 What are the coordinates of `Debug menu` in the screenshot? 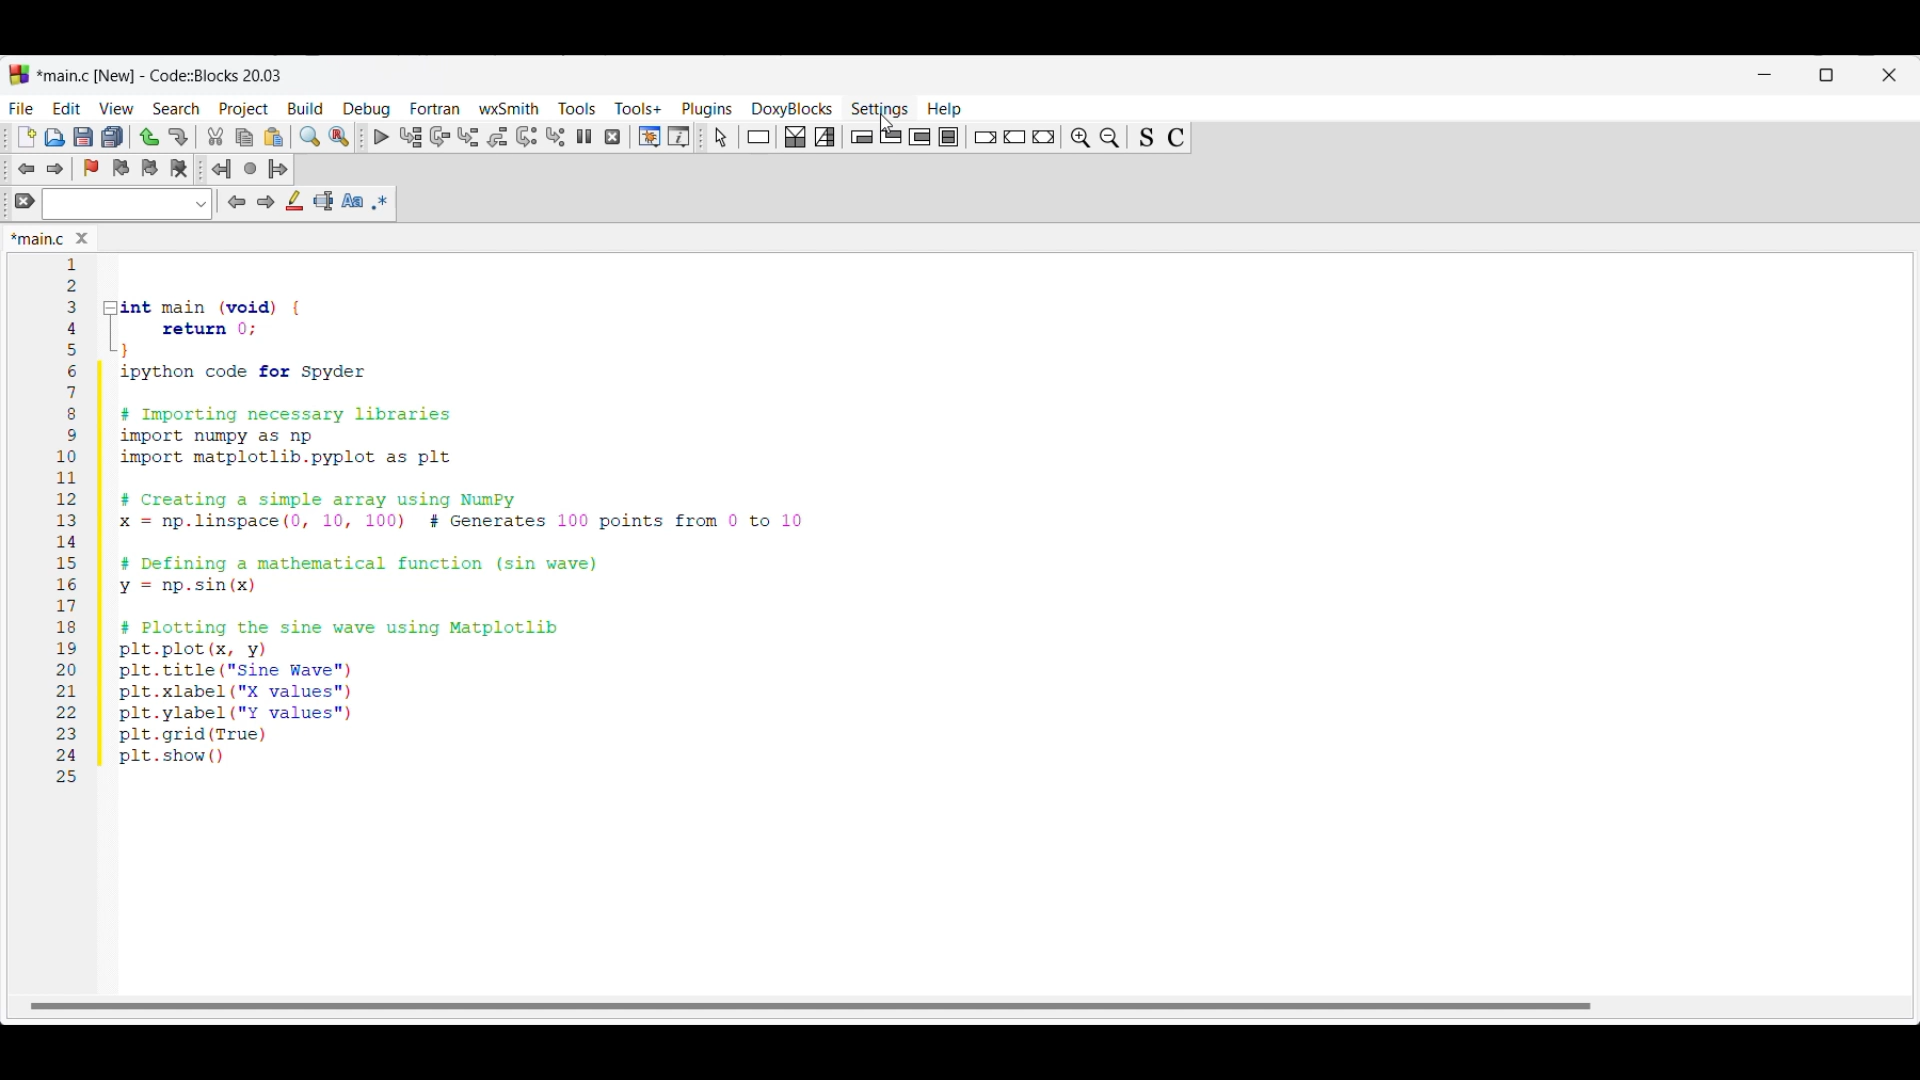 It's located at (366, 109).